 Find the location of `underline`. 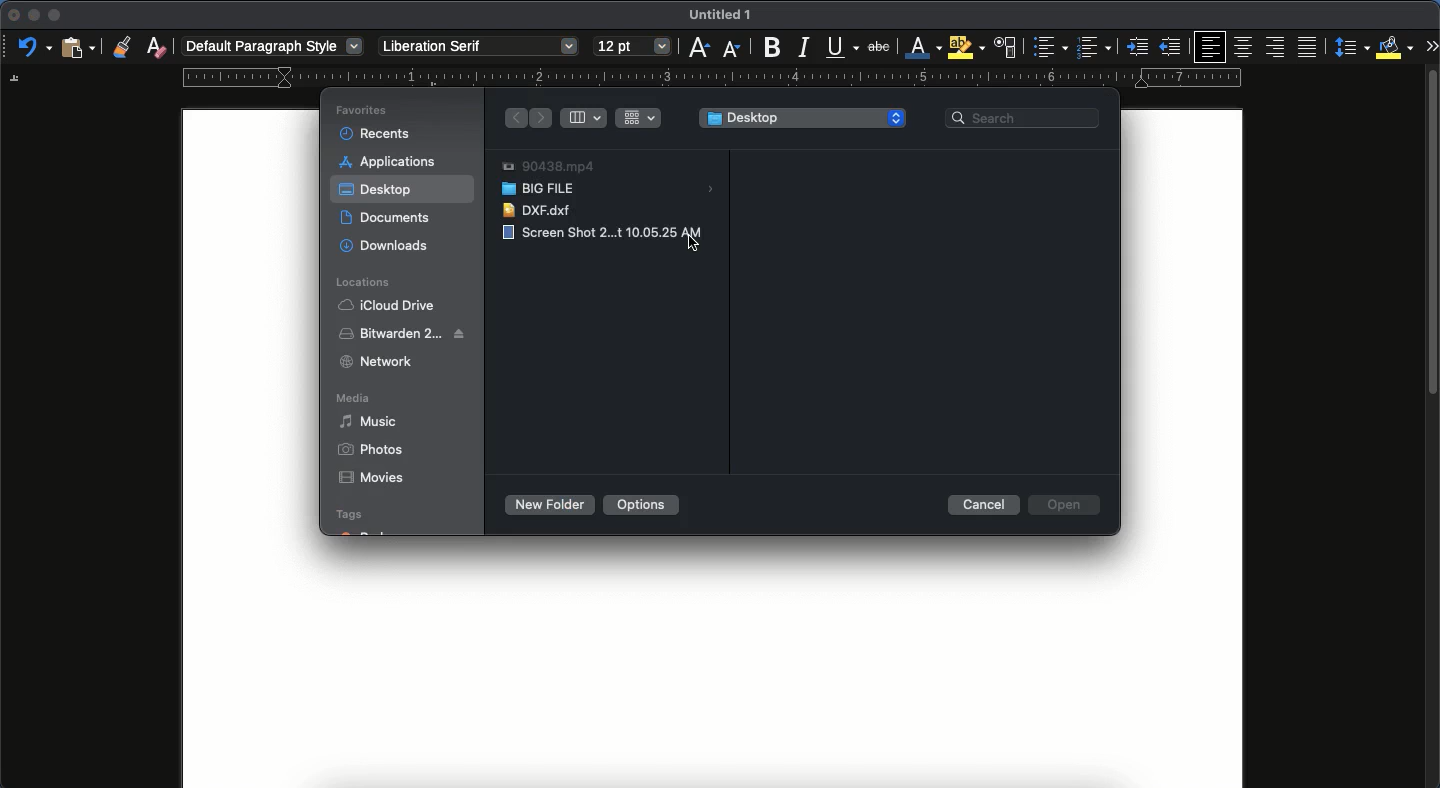

underline is located at coordinates (842, 49).